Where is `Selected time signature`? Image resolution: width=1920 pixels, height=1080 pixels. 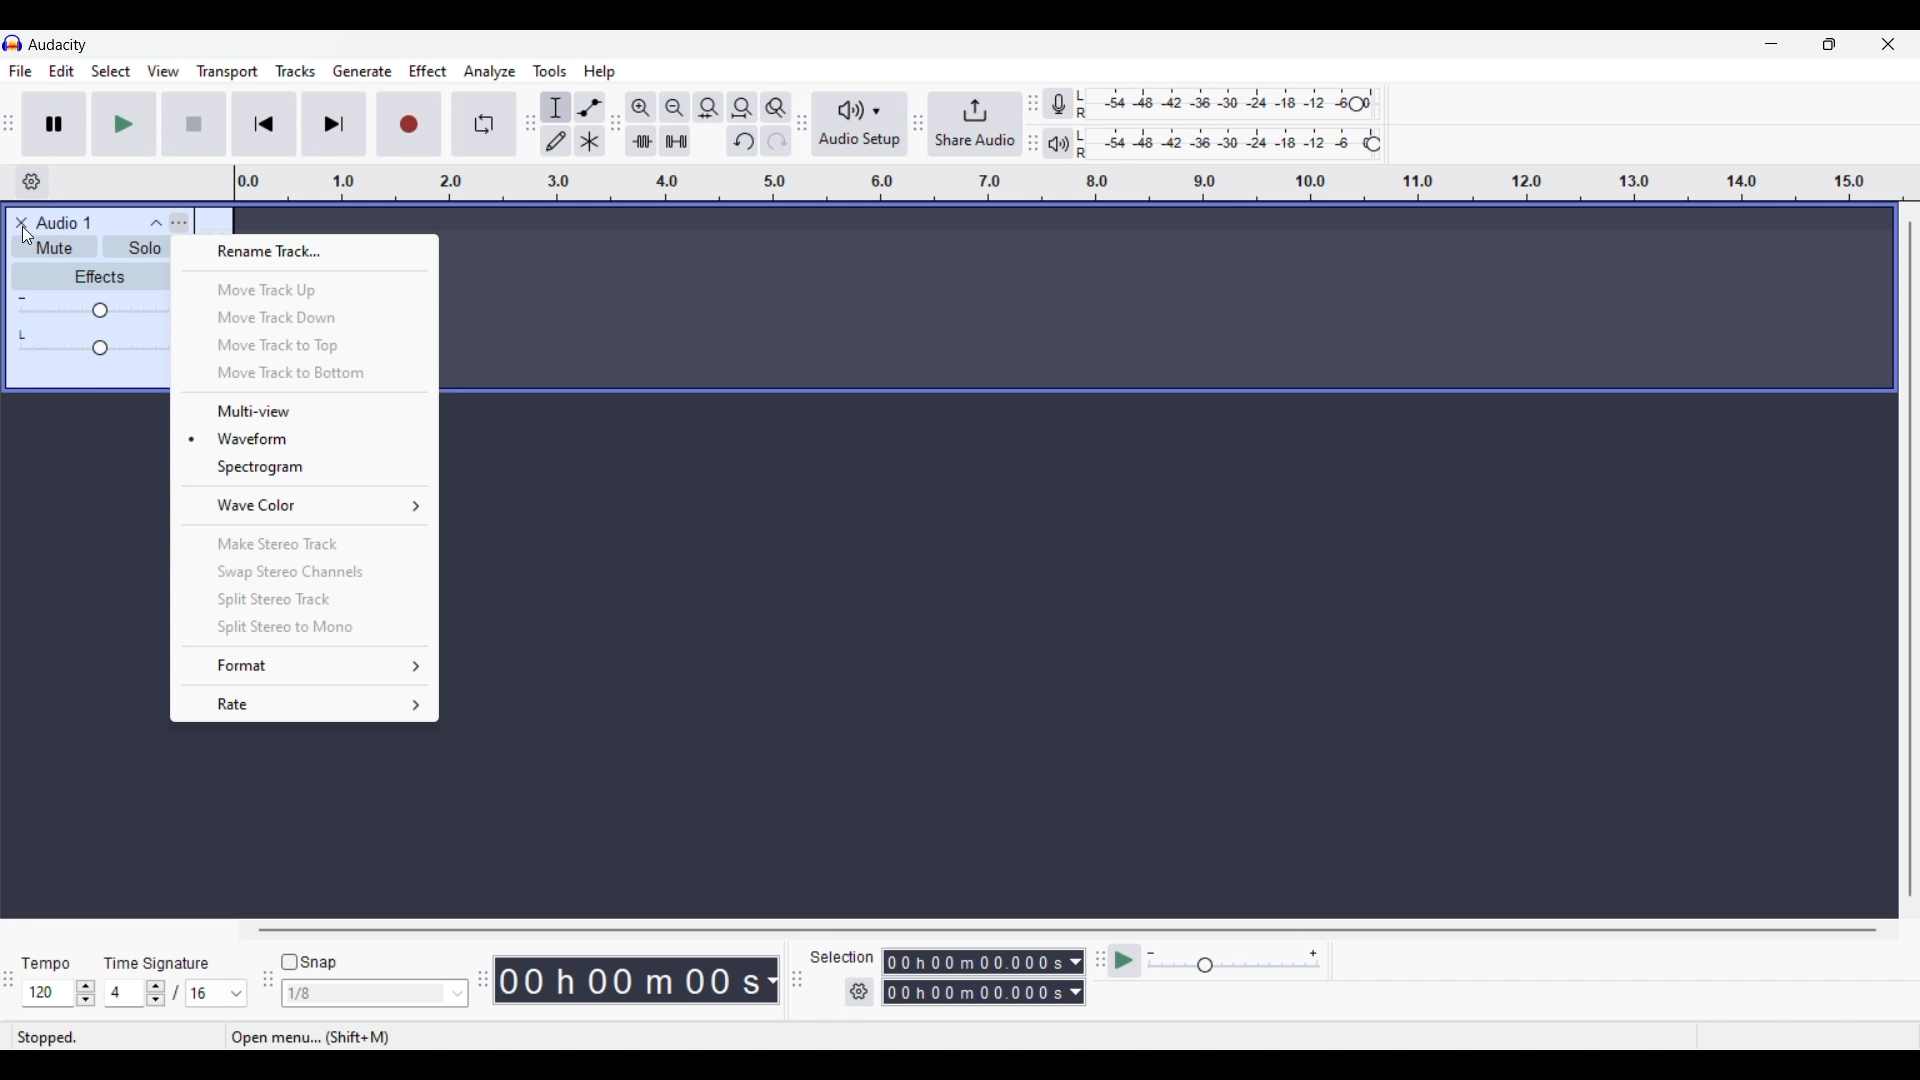
Selected time signature is located at coordinates (206, 994).